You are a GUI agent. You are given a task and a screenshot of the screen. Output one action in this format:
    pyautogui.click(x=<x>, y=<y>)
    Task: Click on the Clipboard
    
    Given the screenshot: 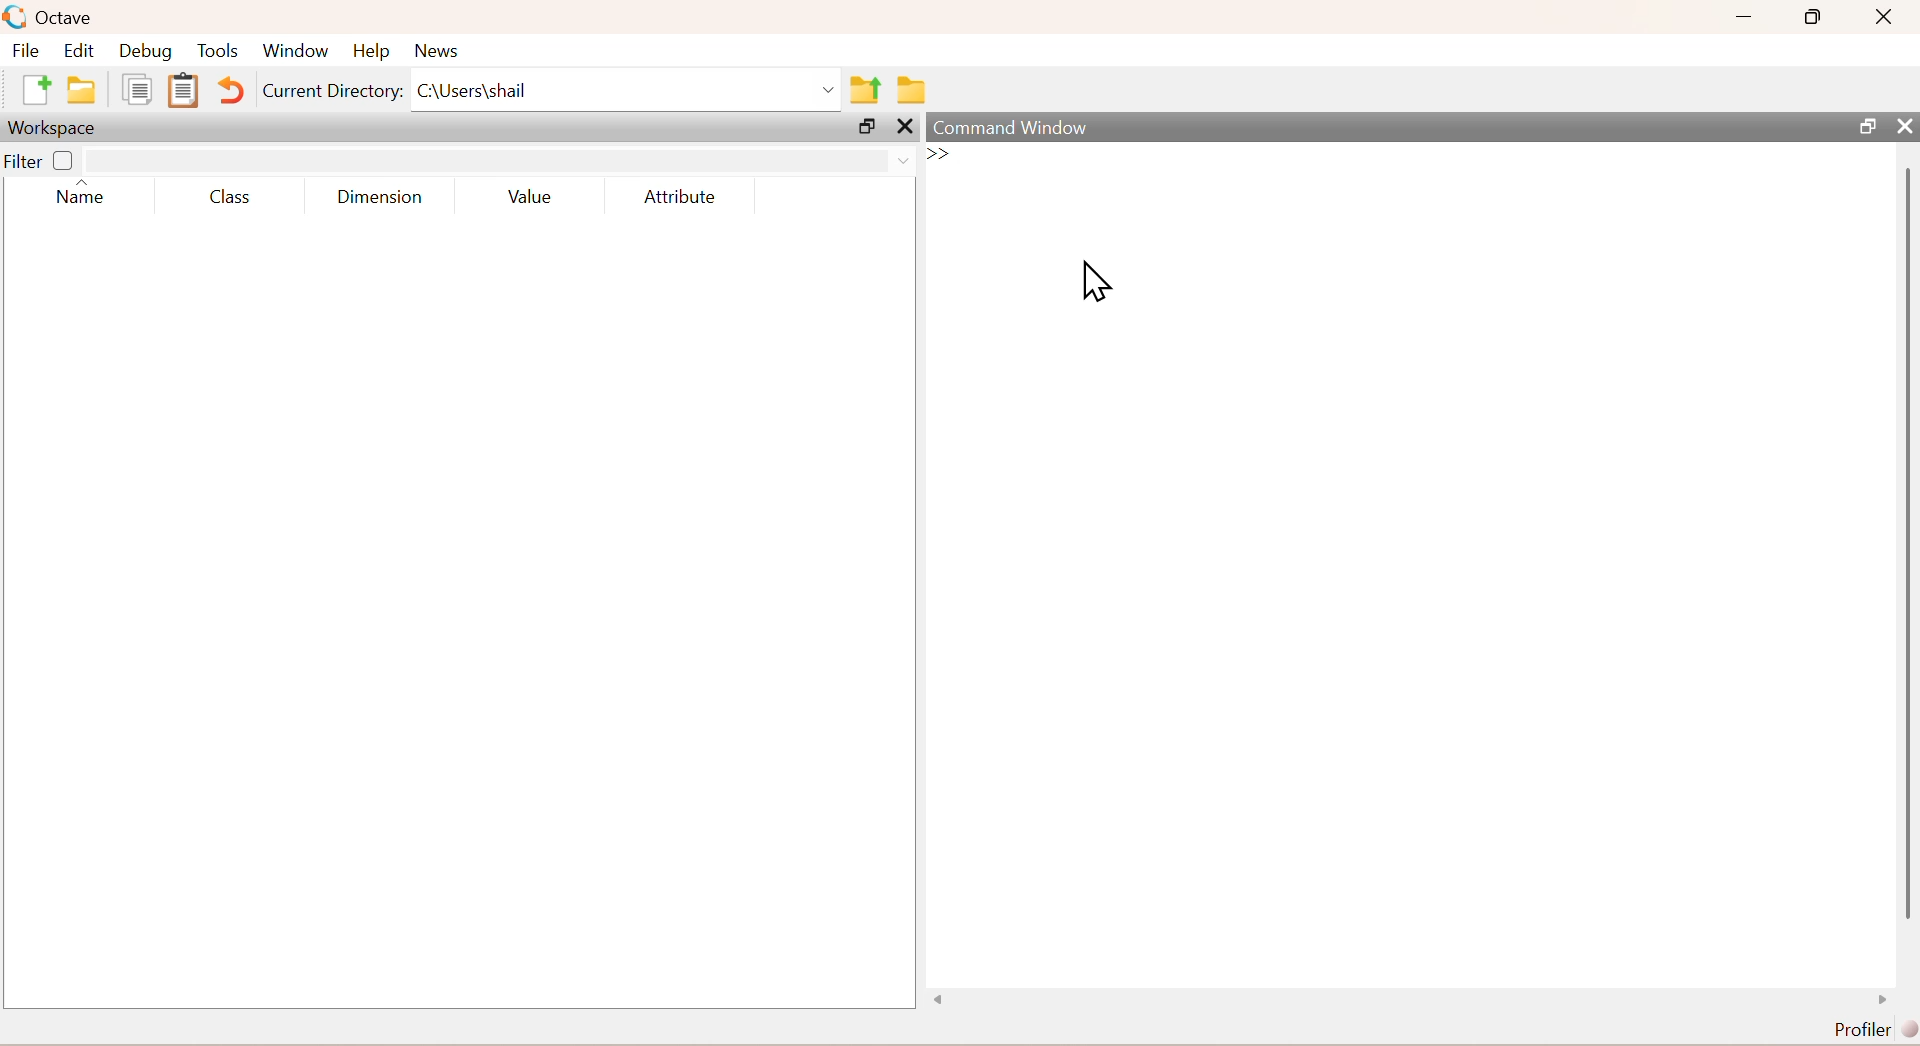 What is the action you would take?
    pyautogui.click(x=184, y=90)
    